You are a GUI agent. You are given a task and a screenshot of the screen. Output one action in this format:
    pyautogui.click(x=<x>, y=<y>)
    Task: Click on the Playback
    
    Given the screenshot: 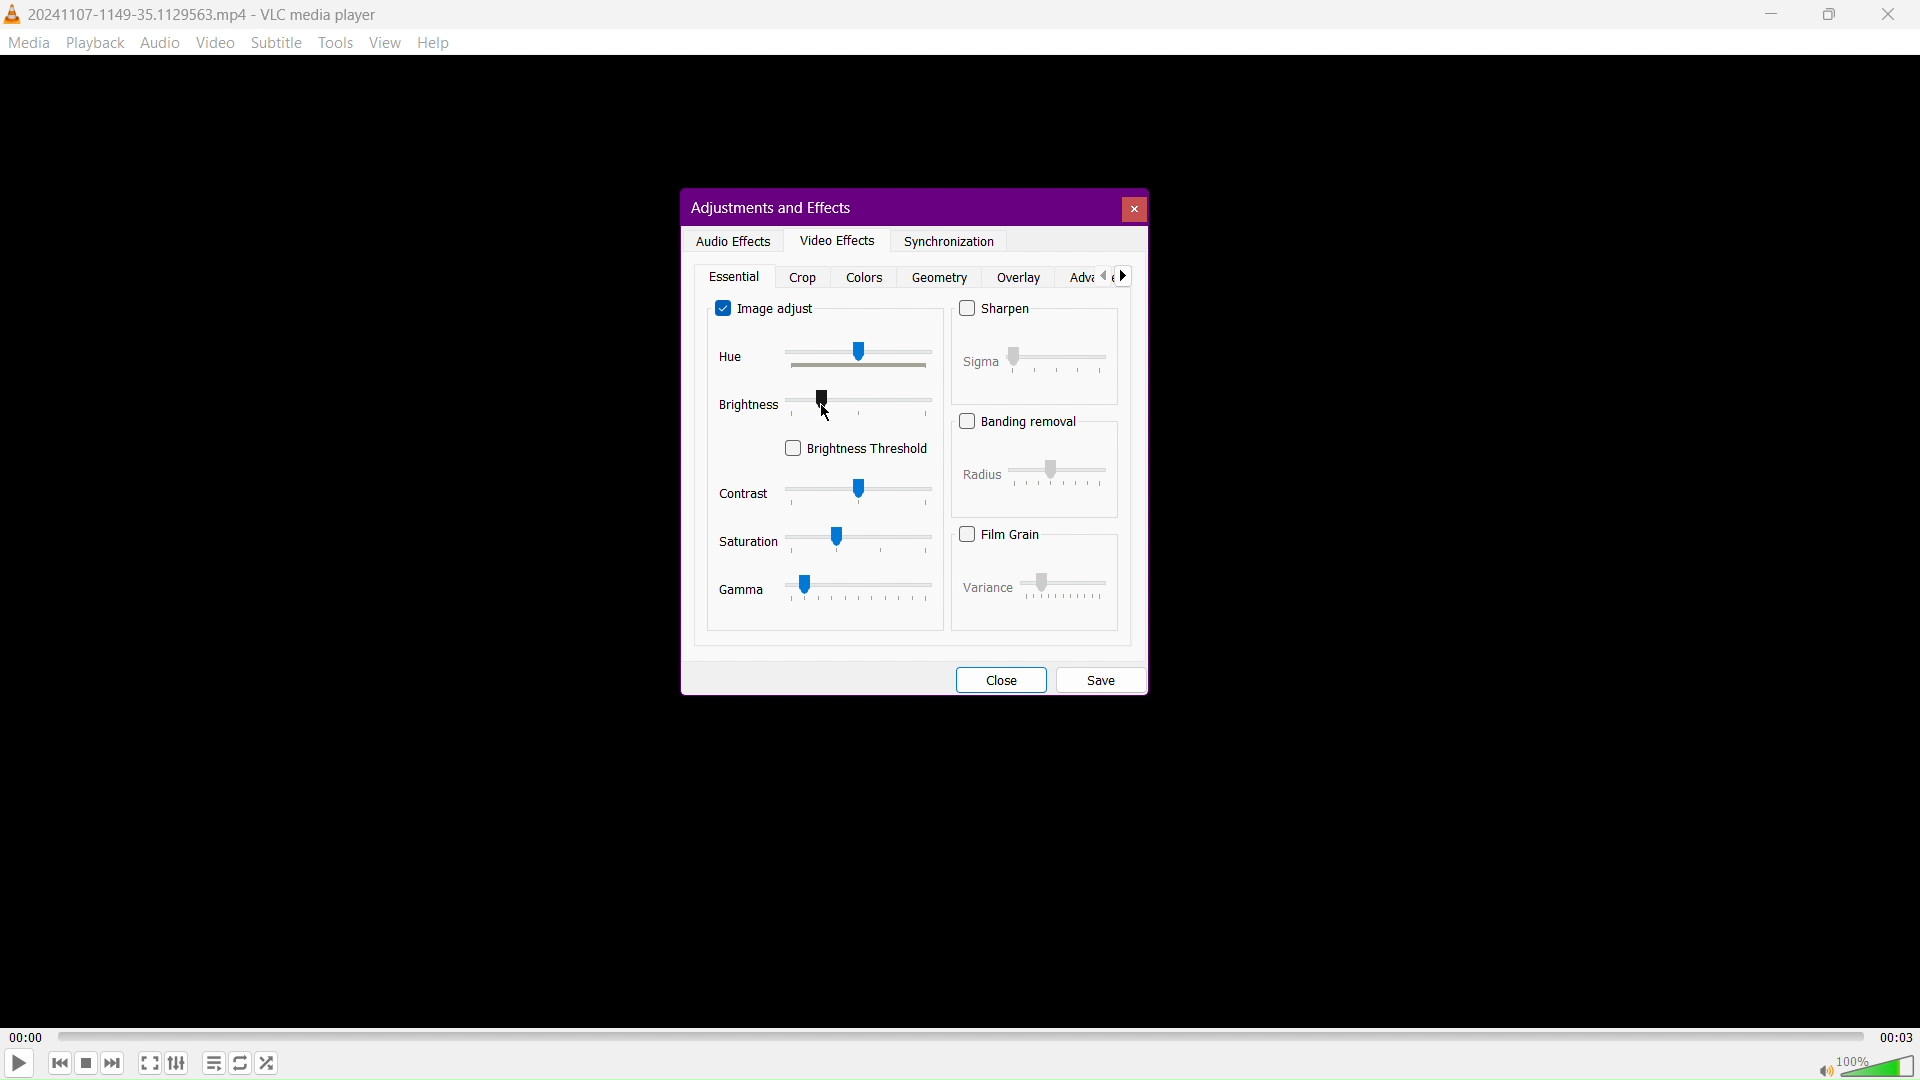 What is the action you would take?
    pyautogui.click(x=93, y=42)
    